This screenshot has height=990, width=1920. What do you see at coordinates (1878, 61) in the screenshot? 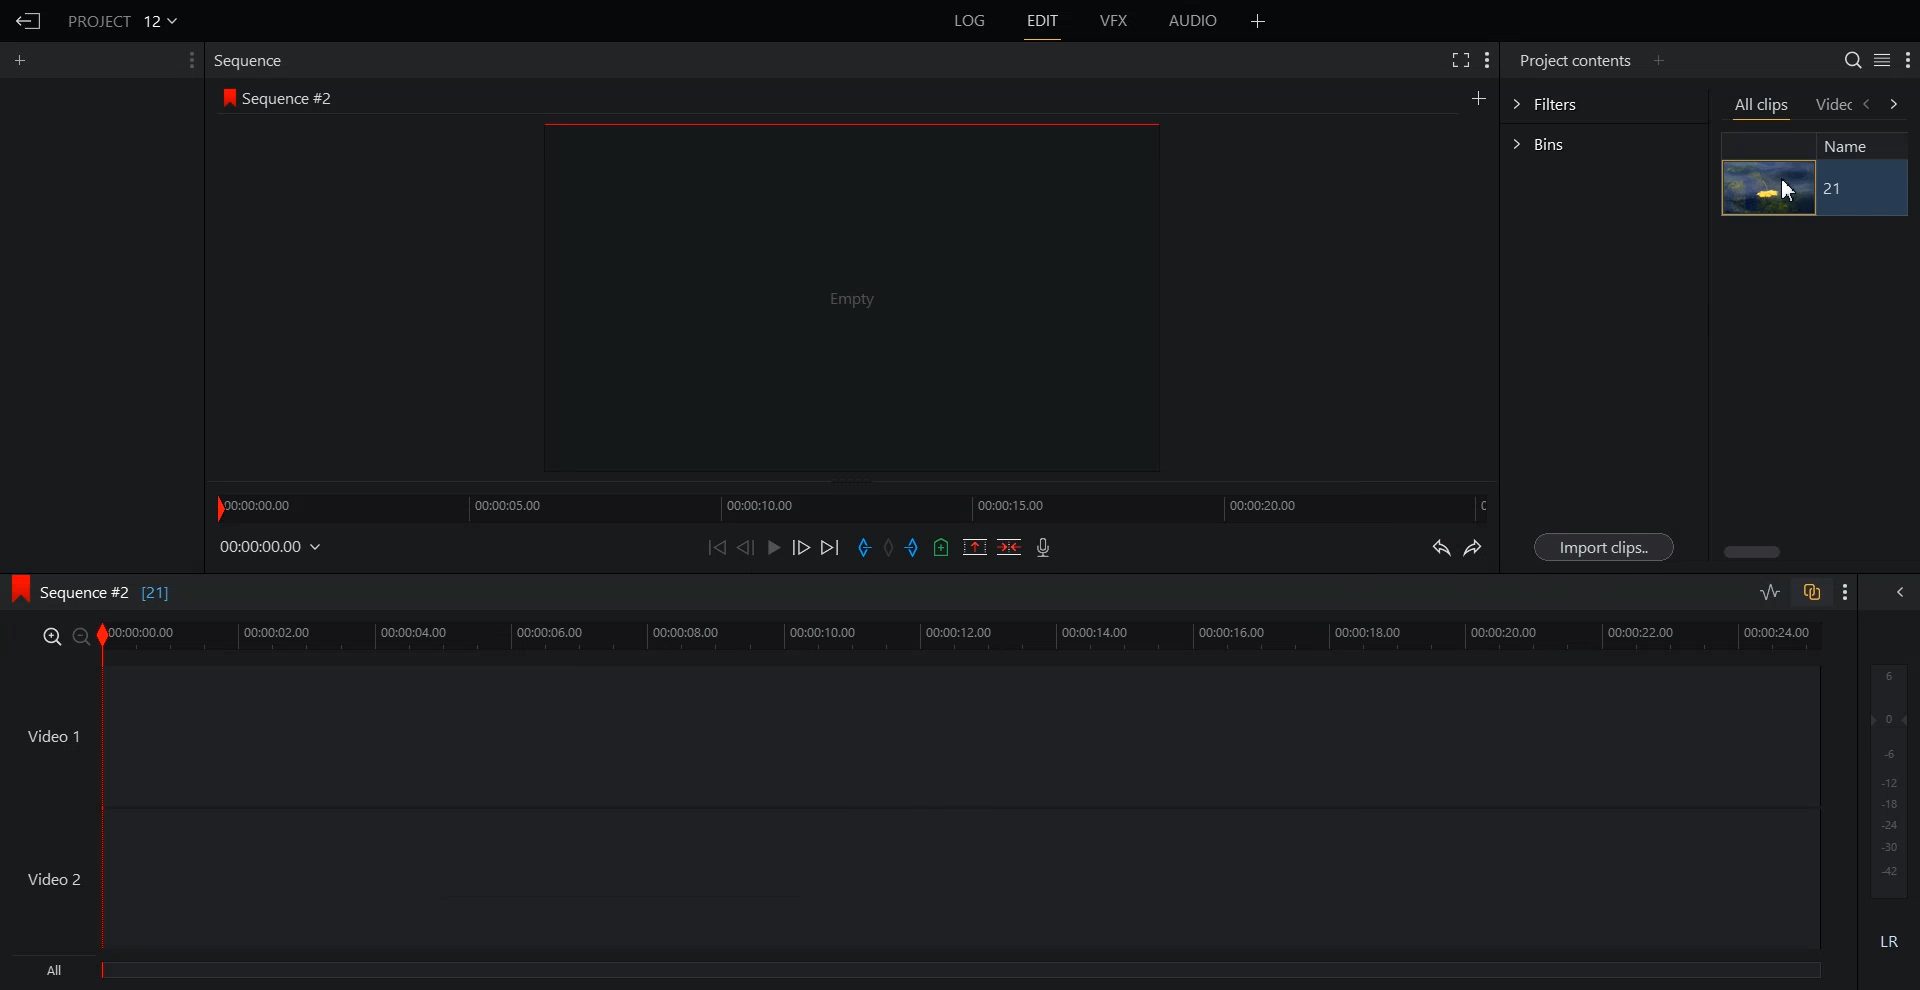
I see `Toggle between list and tile view` at bounding box center [1878, 61].